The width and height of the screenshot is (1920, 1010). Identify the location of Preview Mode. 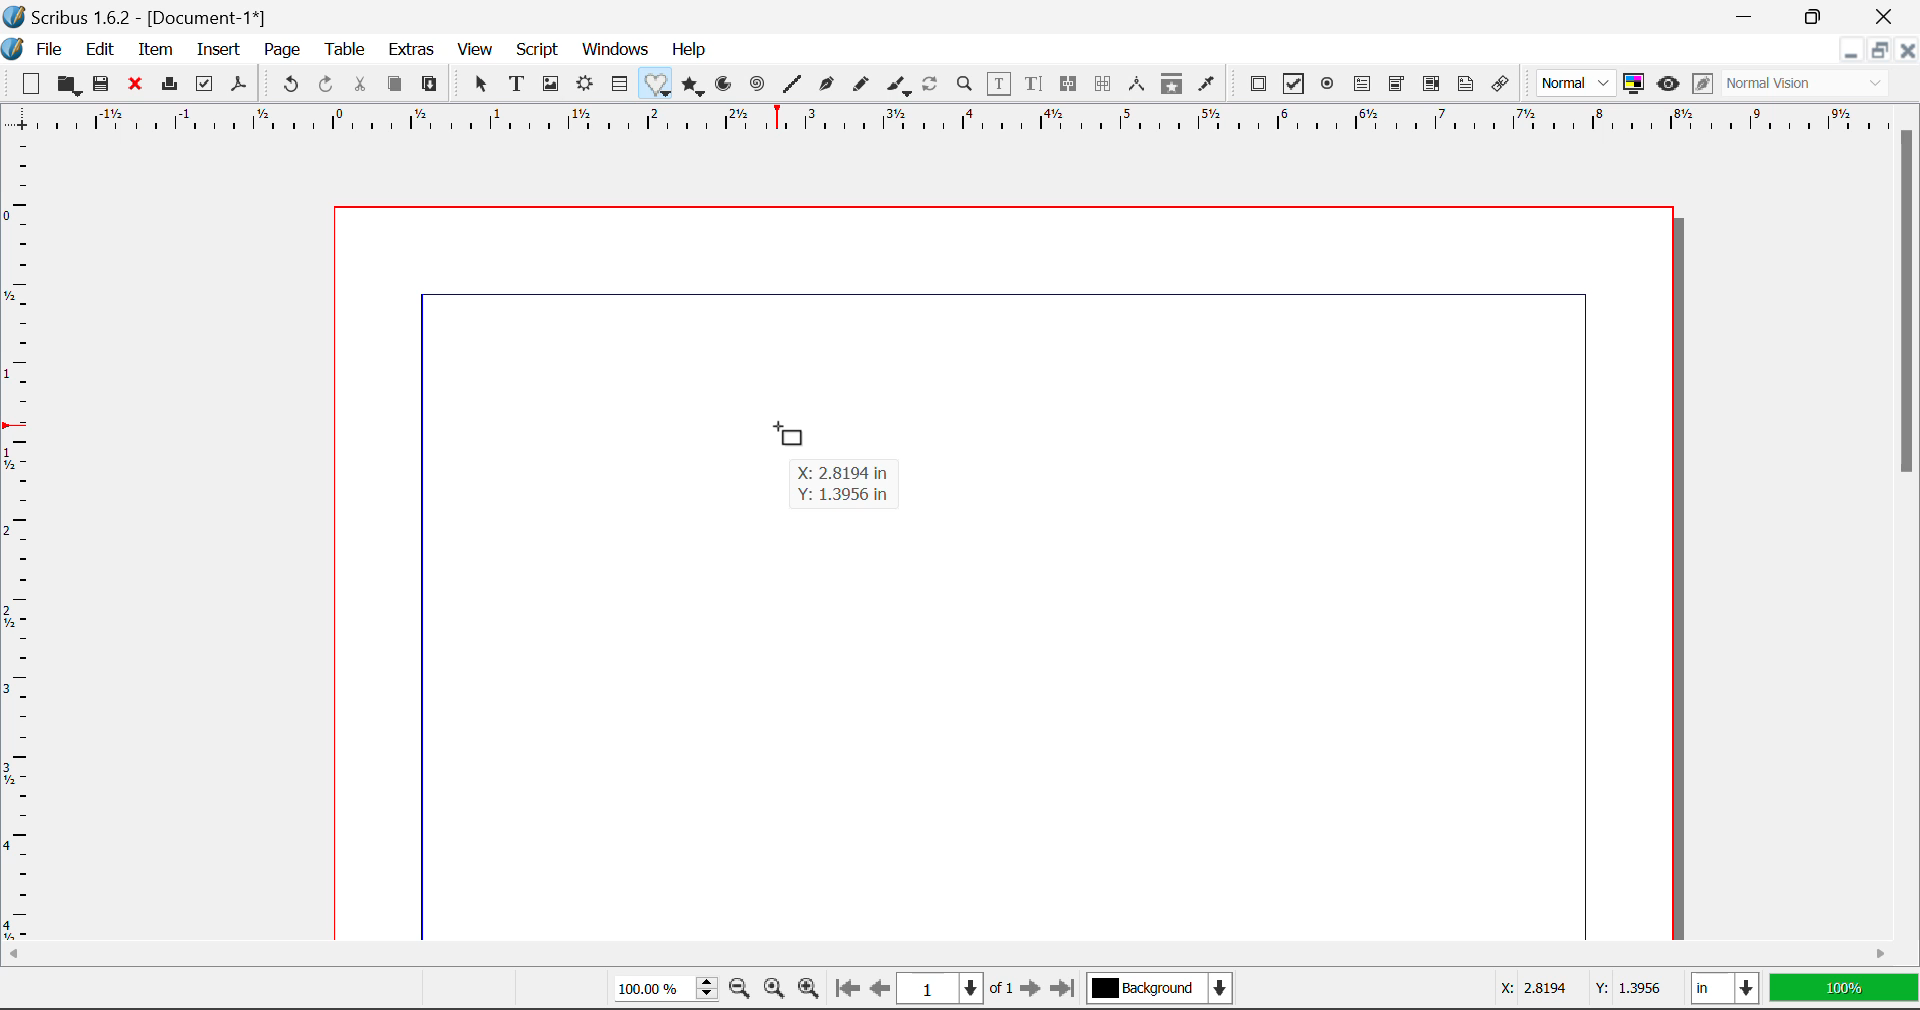
(1669, 86).